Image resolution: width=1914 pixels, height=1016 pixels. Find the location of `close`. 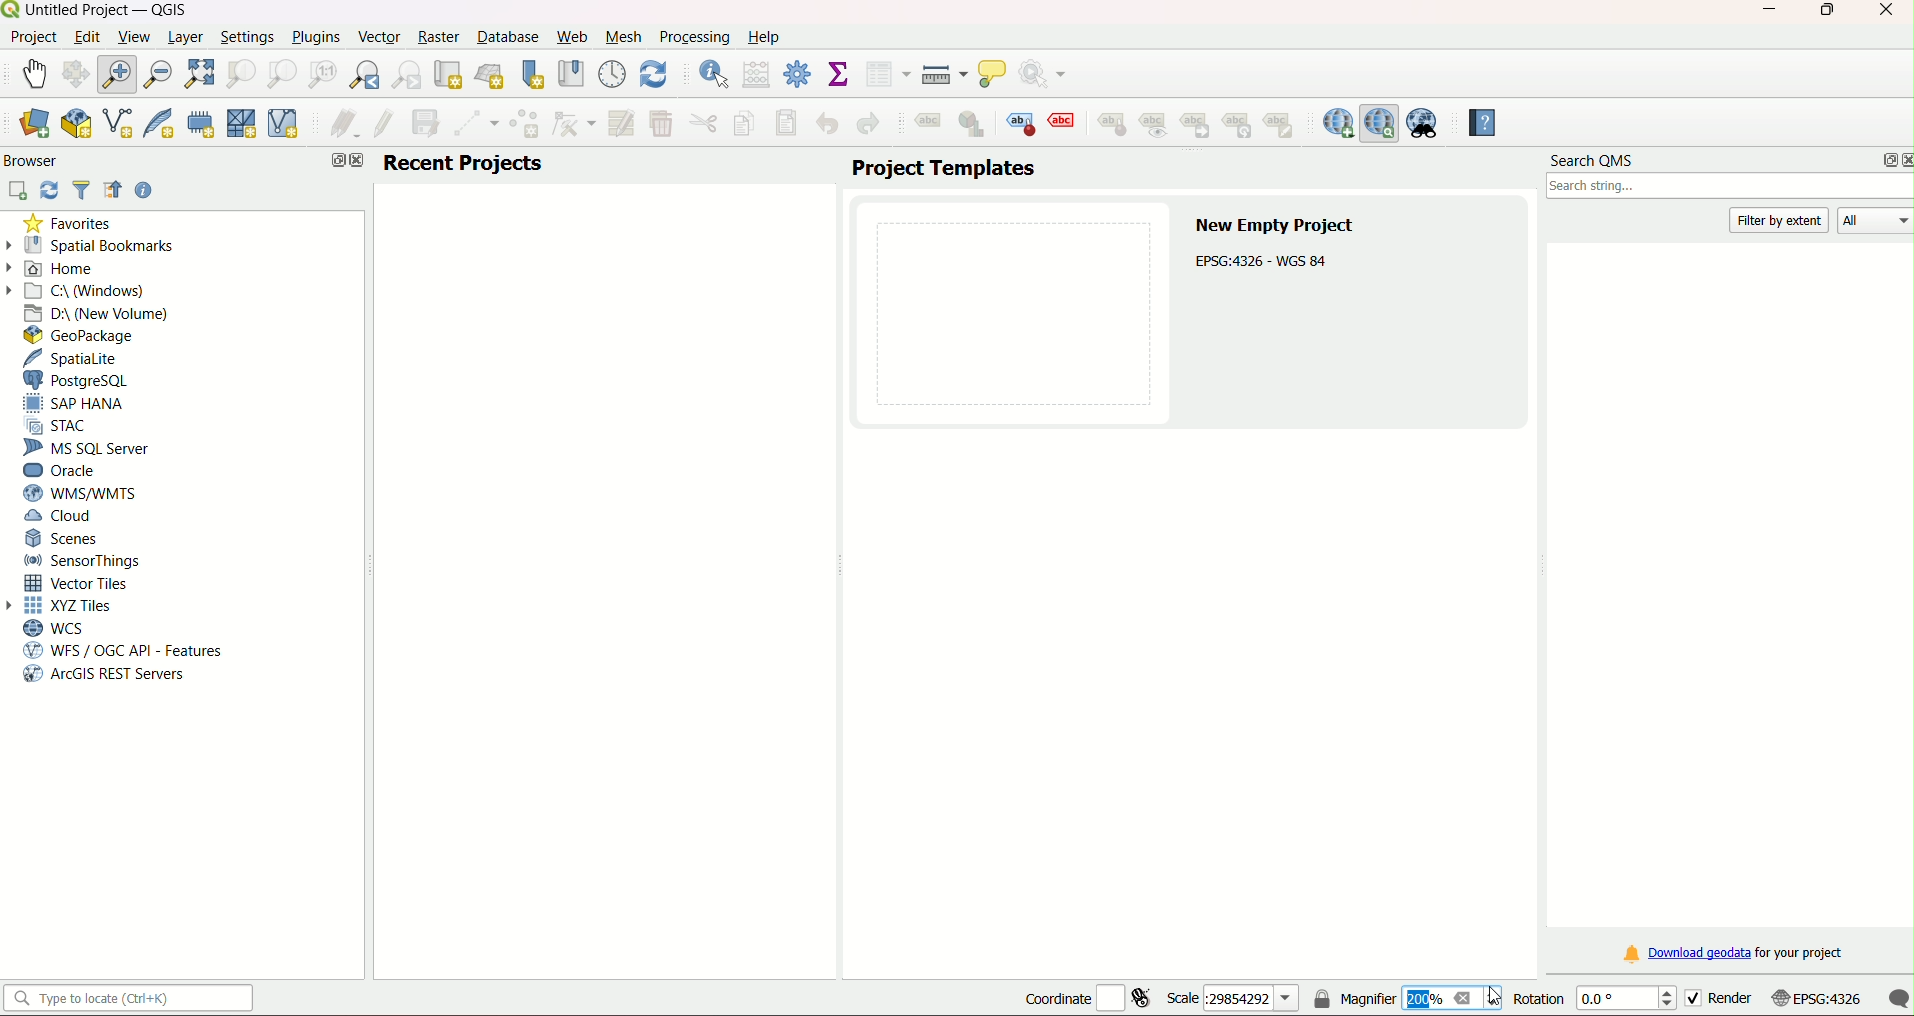

close is located at coordinates (1902, 160).